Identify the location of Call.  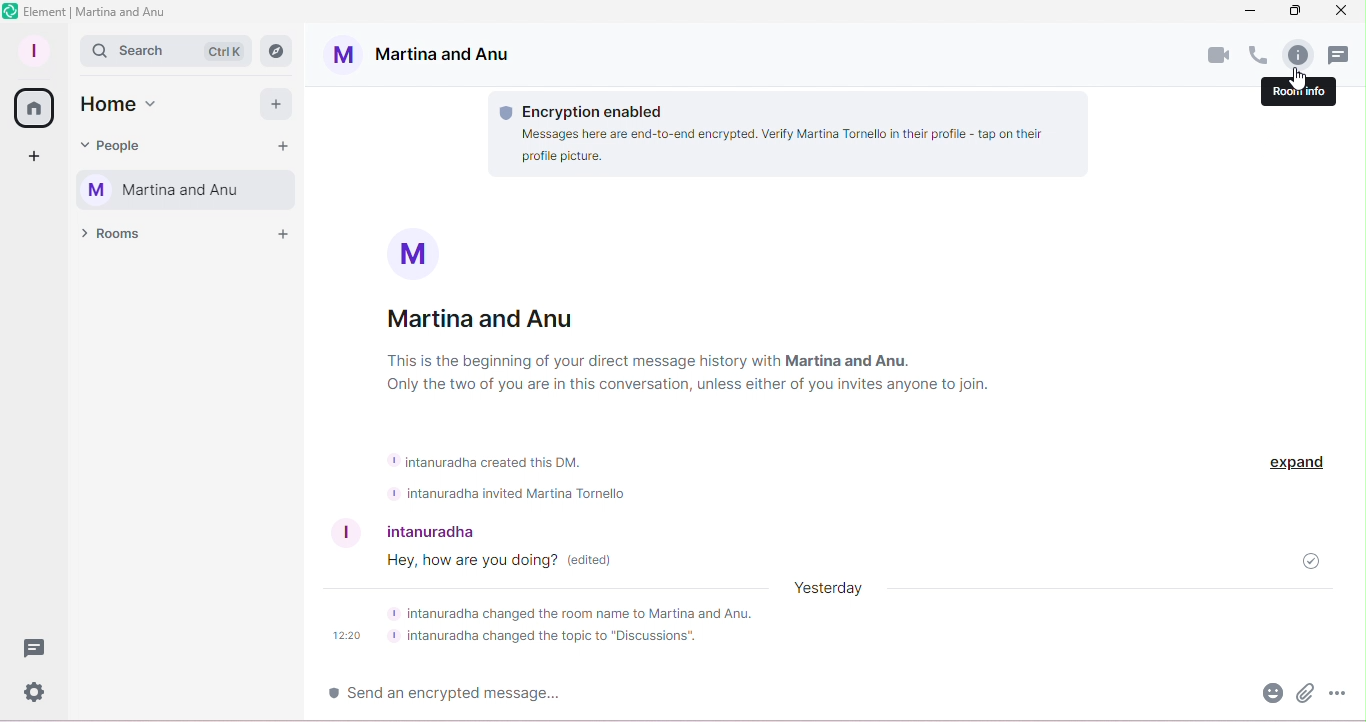
(1260, 59).